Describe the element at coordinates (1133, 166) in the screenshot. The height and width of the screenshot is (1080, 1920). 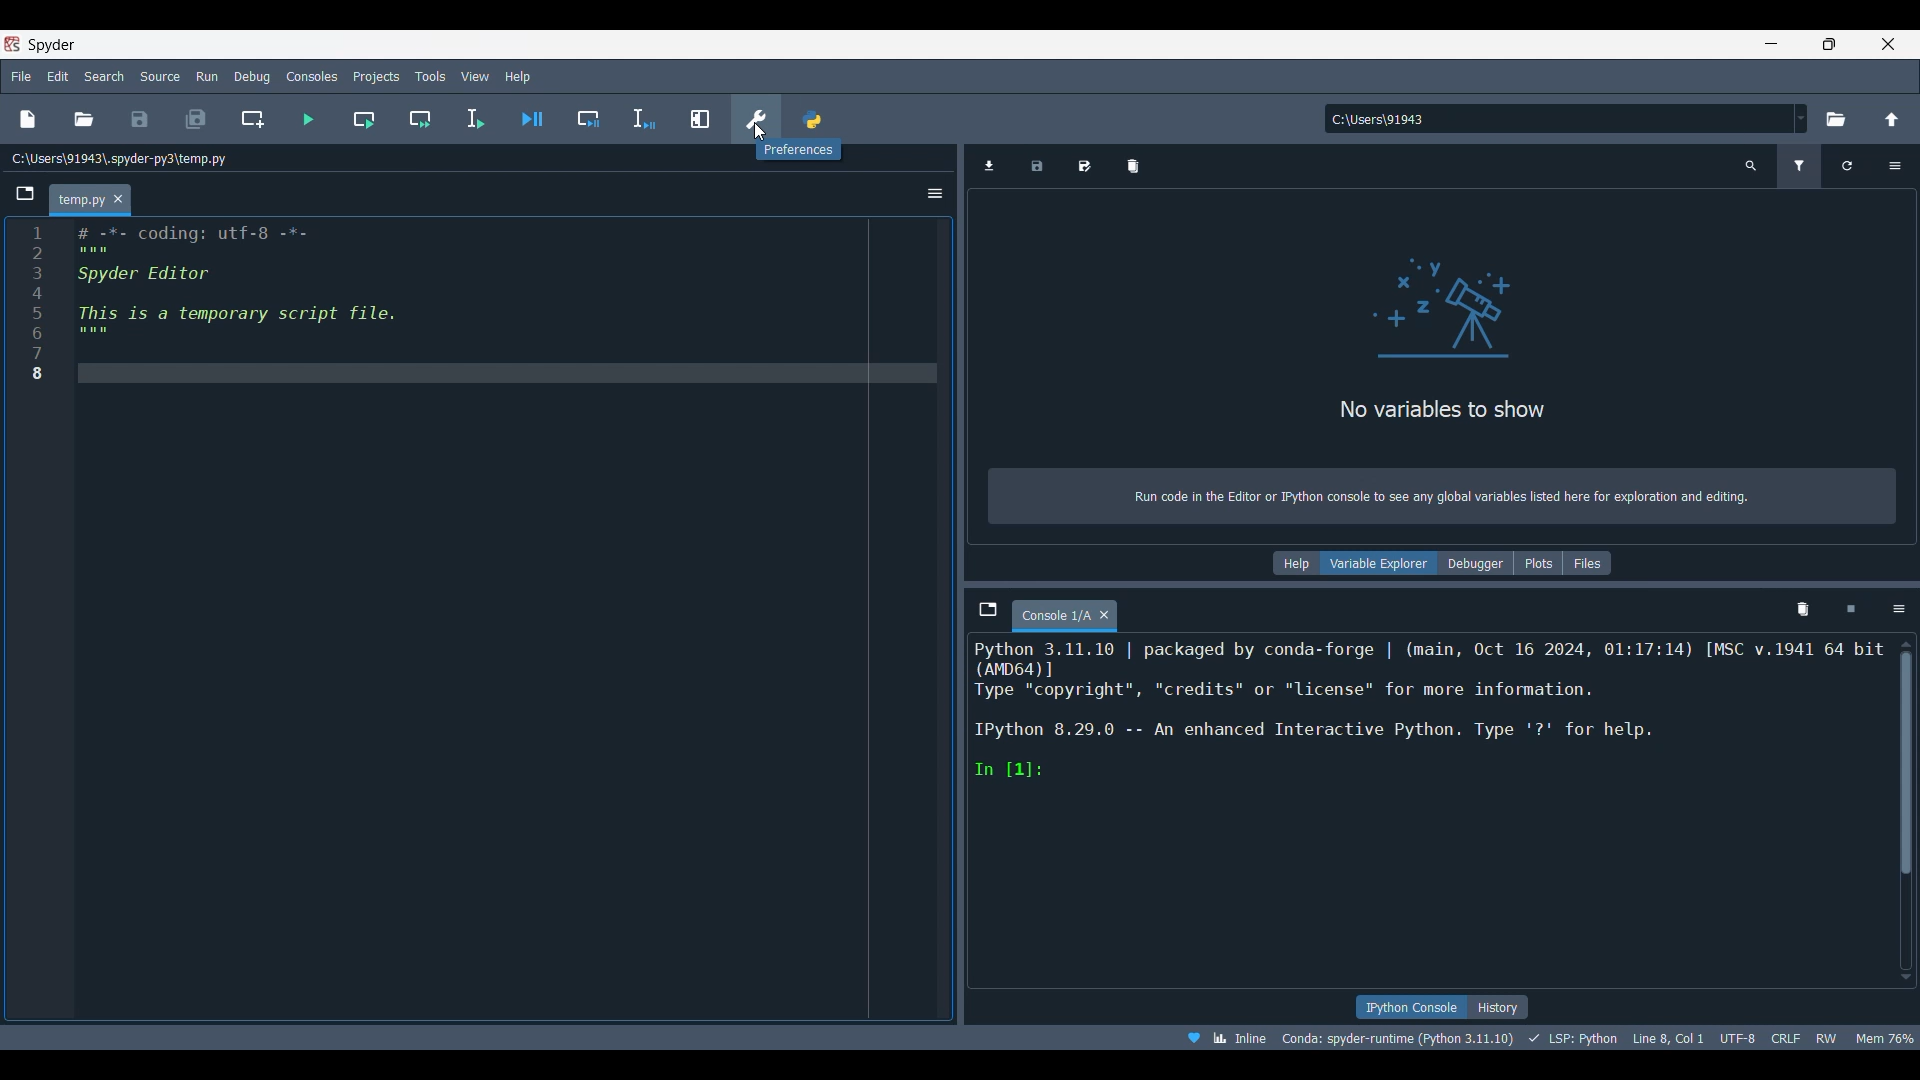
I see `Remove all variables` at that location.